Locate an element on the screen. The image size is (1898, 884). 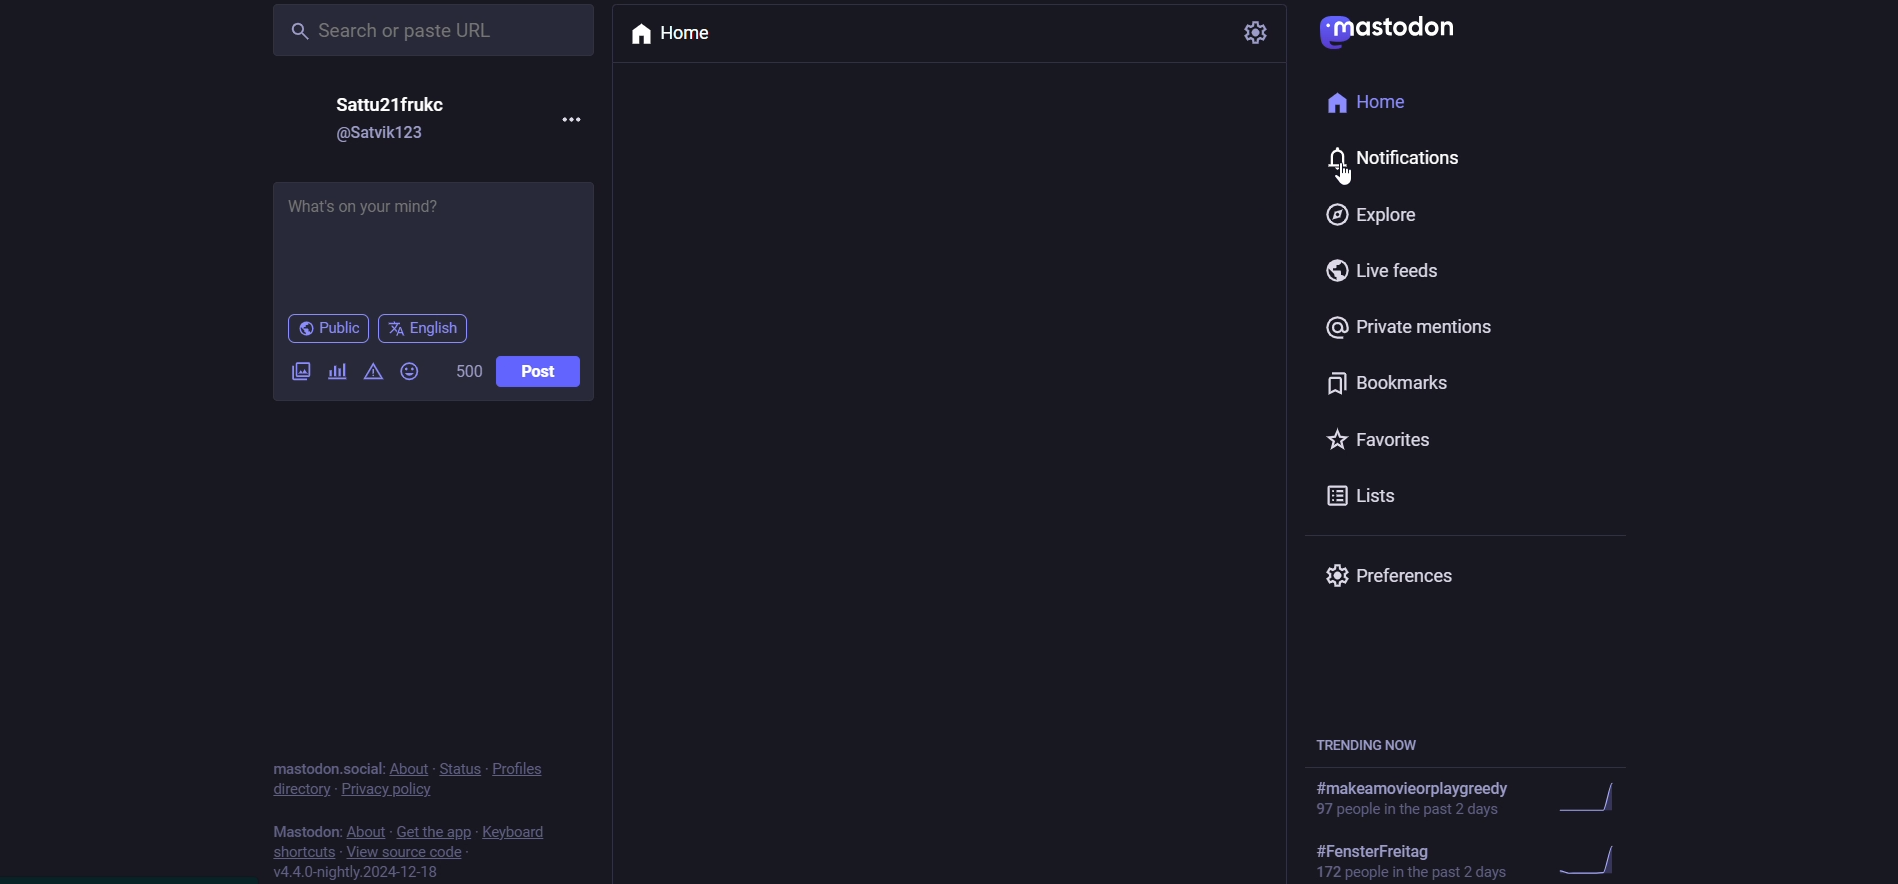
privacy policy is located at coordinates (392, 790).